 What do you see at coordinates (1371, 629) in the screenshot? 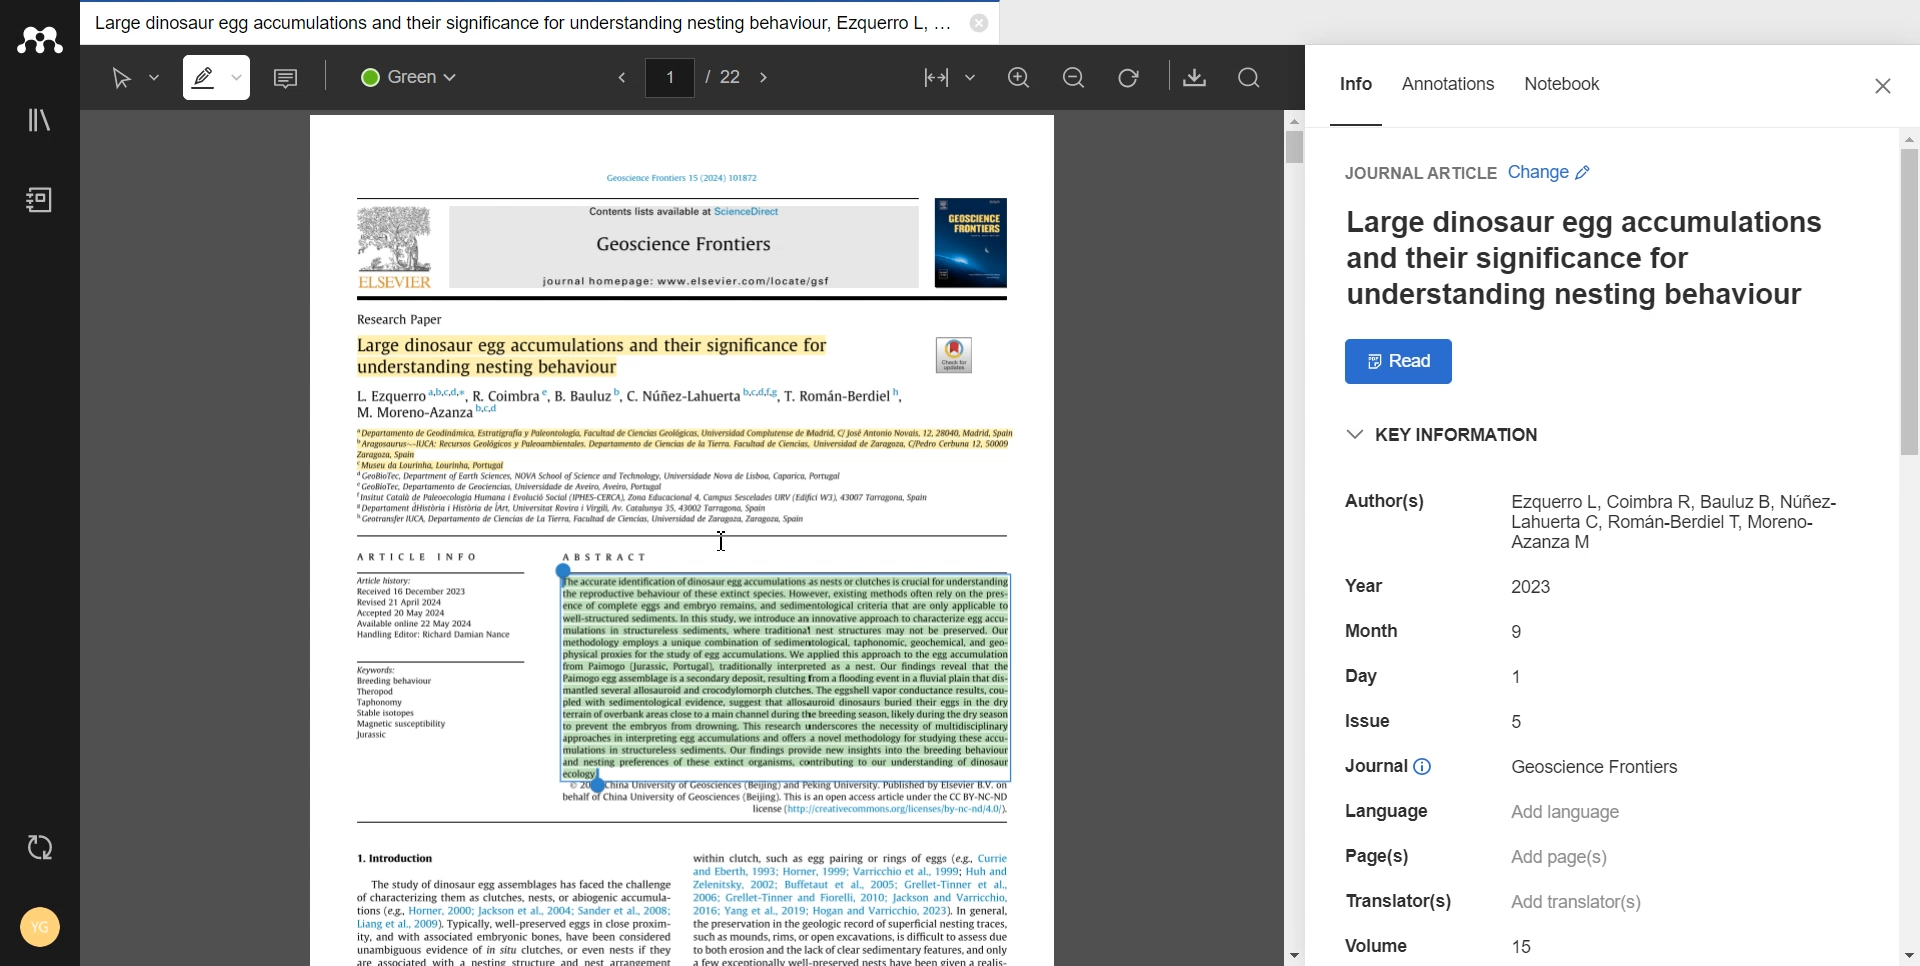
I see `text` at bounding box center [1371, 629].